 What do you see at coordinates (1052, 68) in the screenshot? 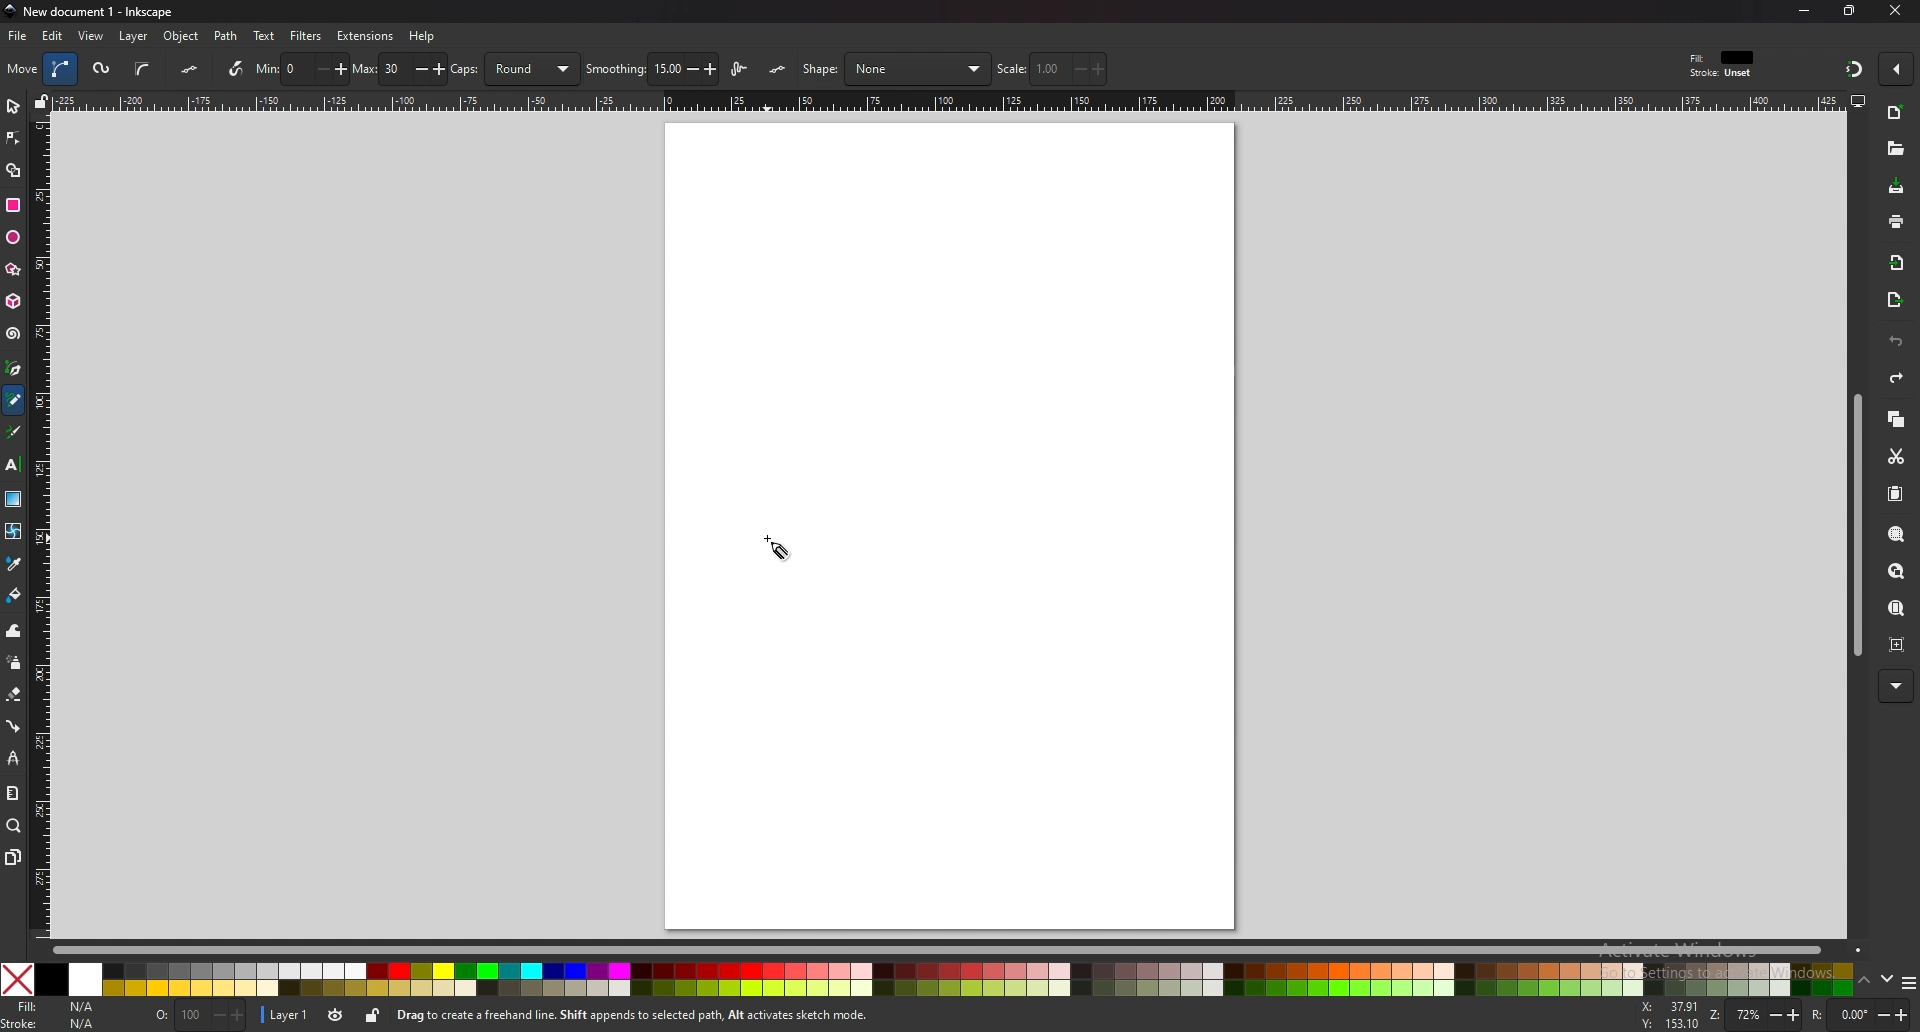
I see `scale` at bounding box center [1052, 68].